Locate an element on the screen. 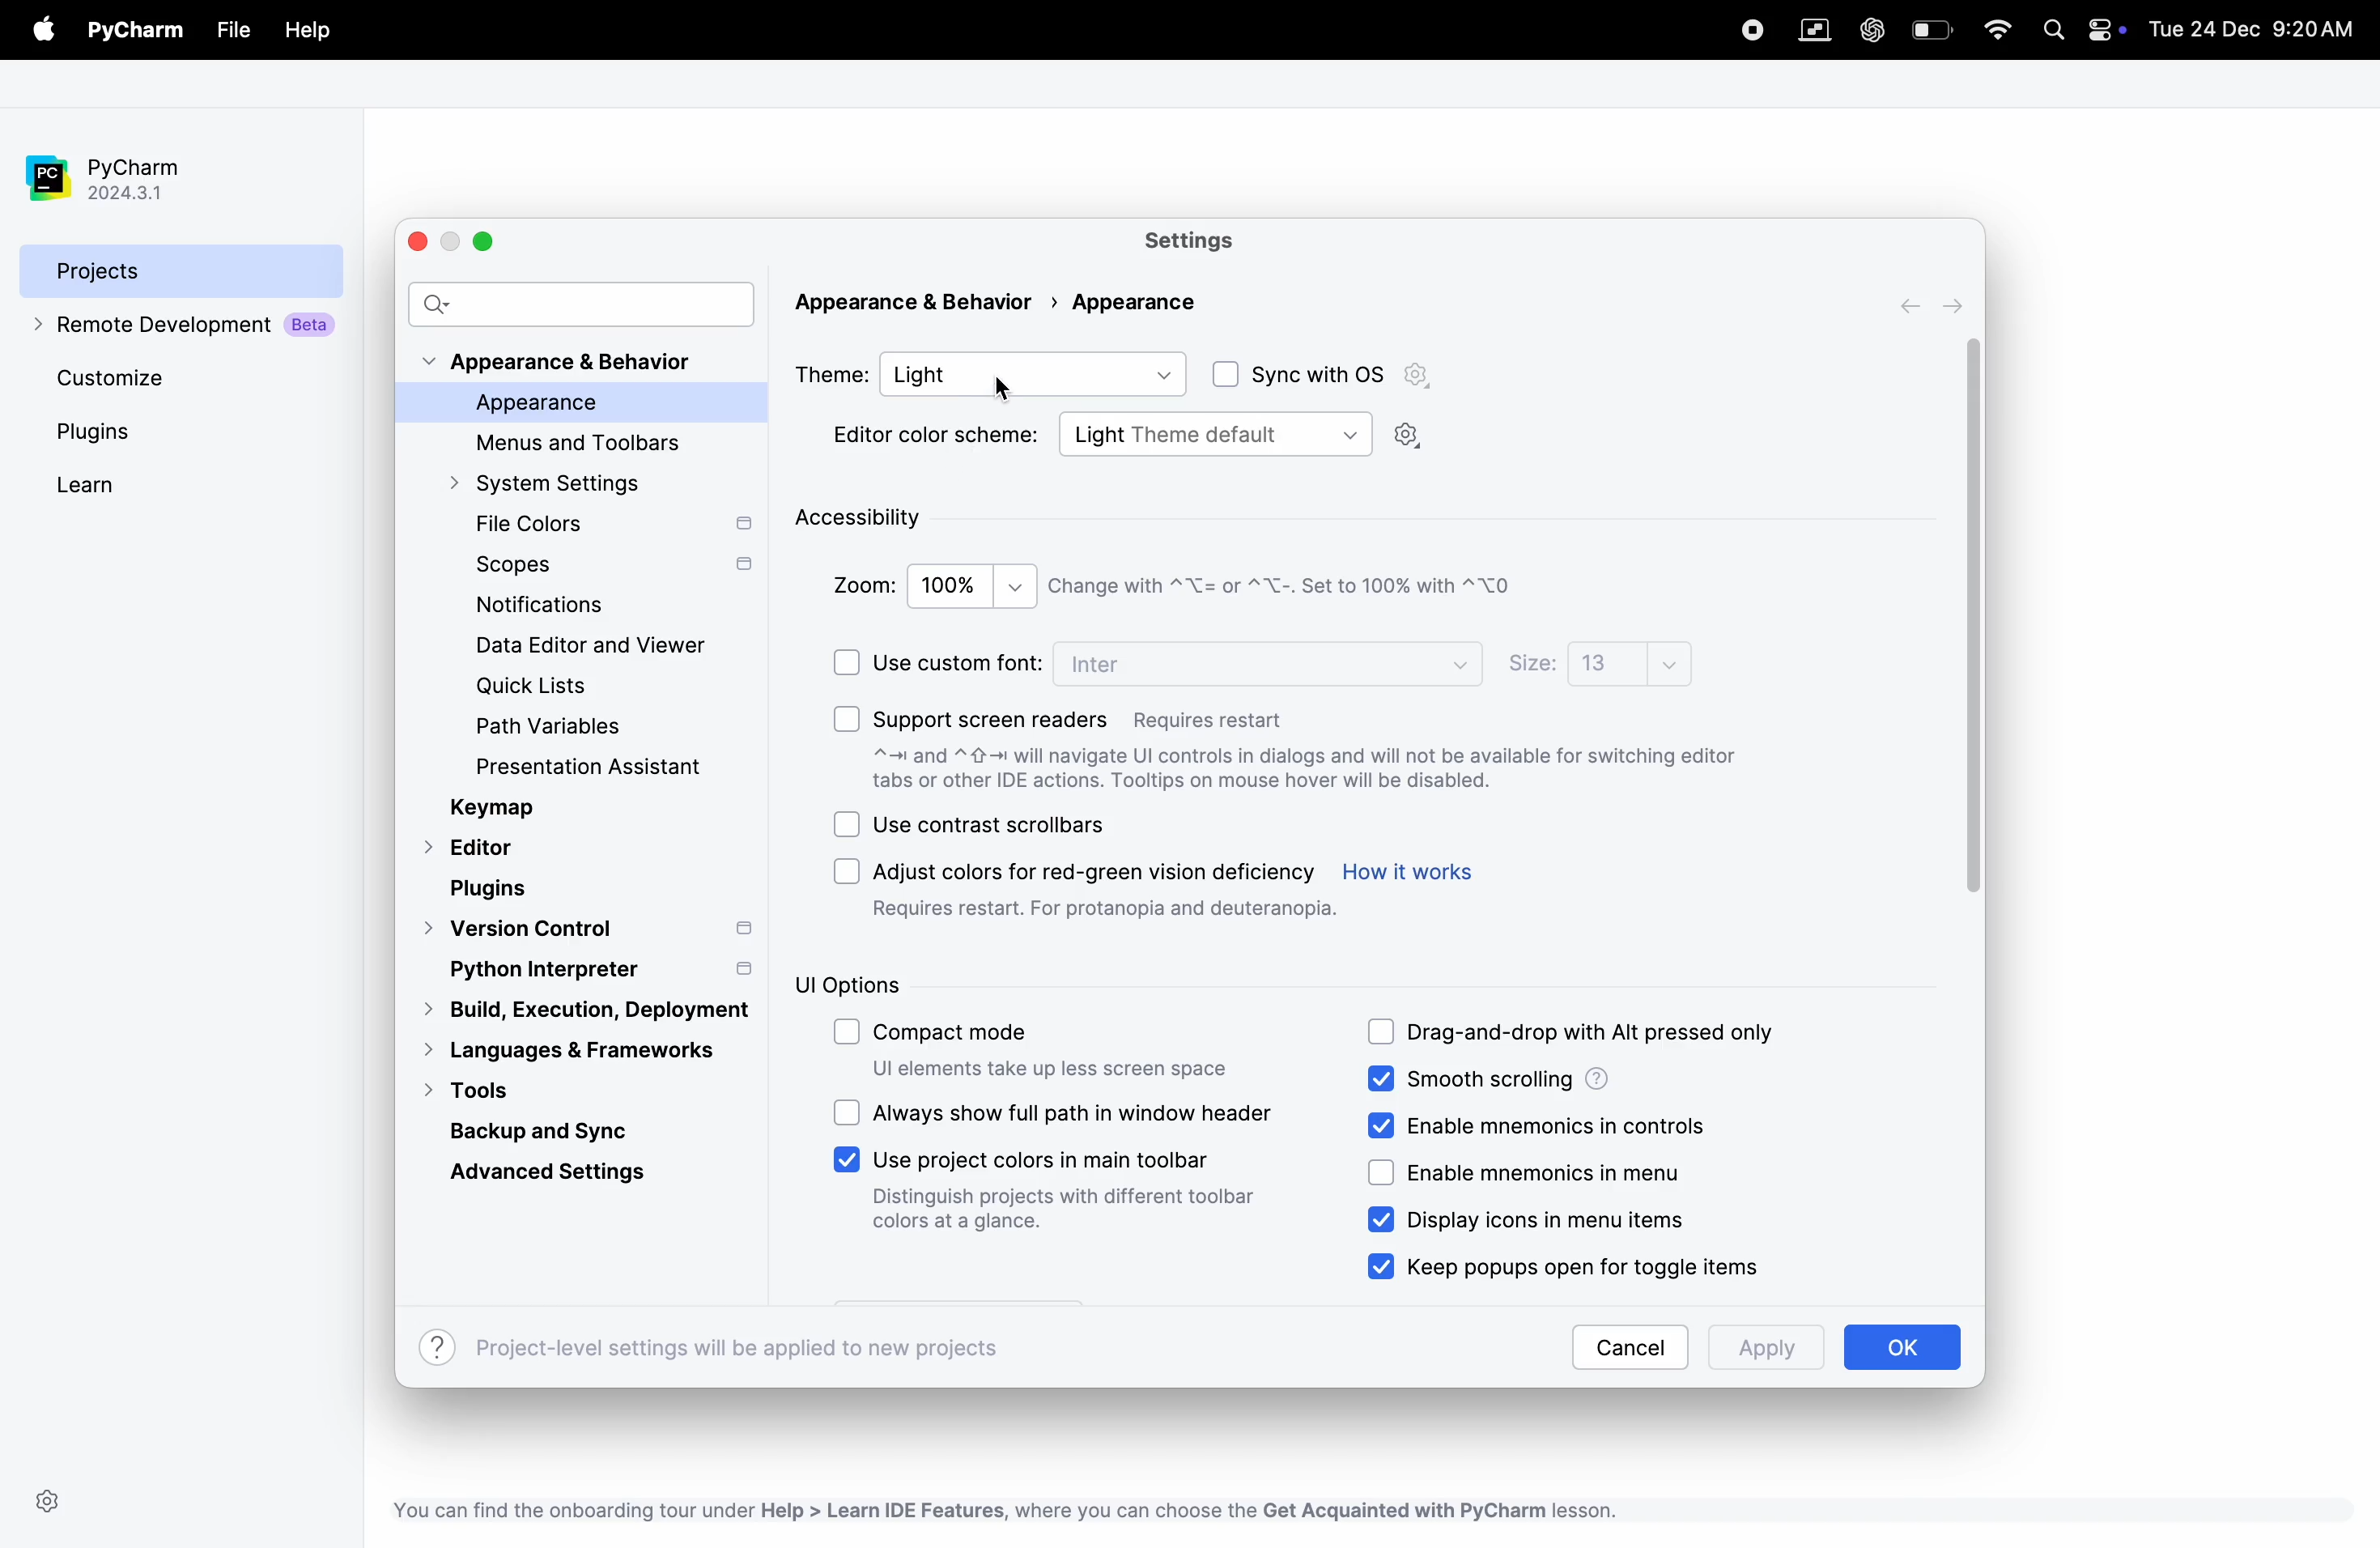 This screenshot has width=2380, height=1548. checkbox is located at coordinates (847, 1160).